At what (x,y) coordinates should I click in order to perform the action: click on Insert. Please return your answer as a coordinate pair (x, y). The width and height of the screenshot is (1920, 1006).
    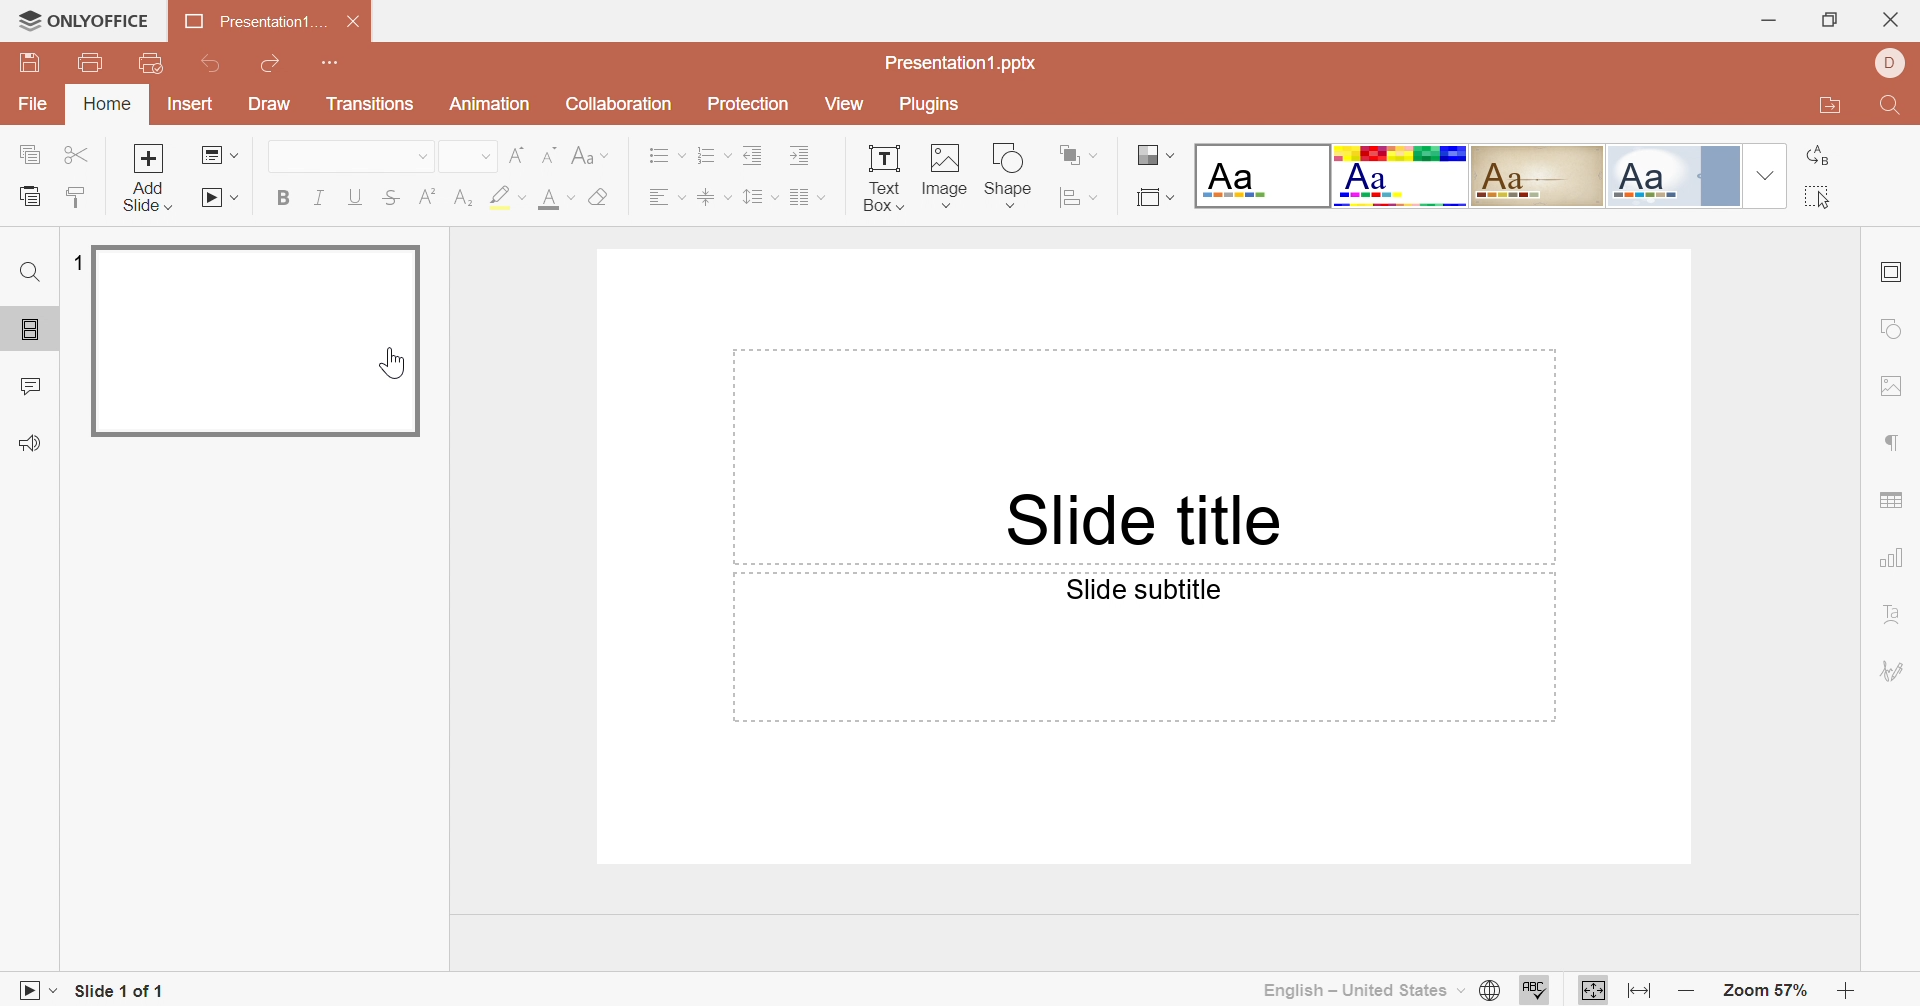
    Looking at the image, I should click on (190, 106).